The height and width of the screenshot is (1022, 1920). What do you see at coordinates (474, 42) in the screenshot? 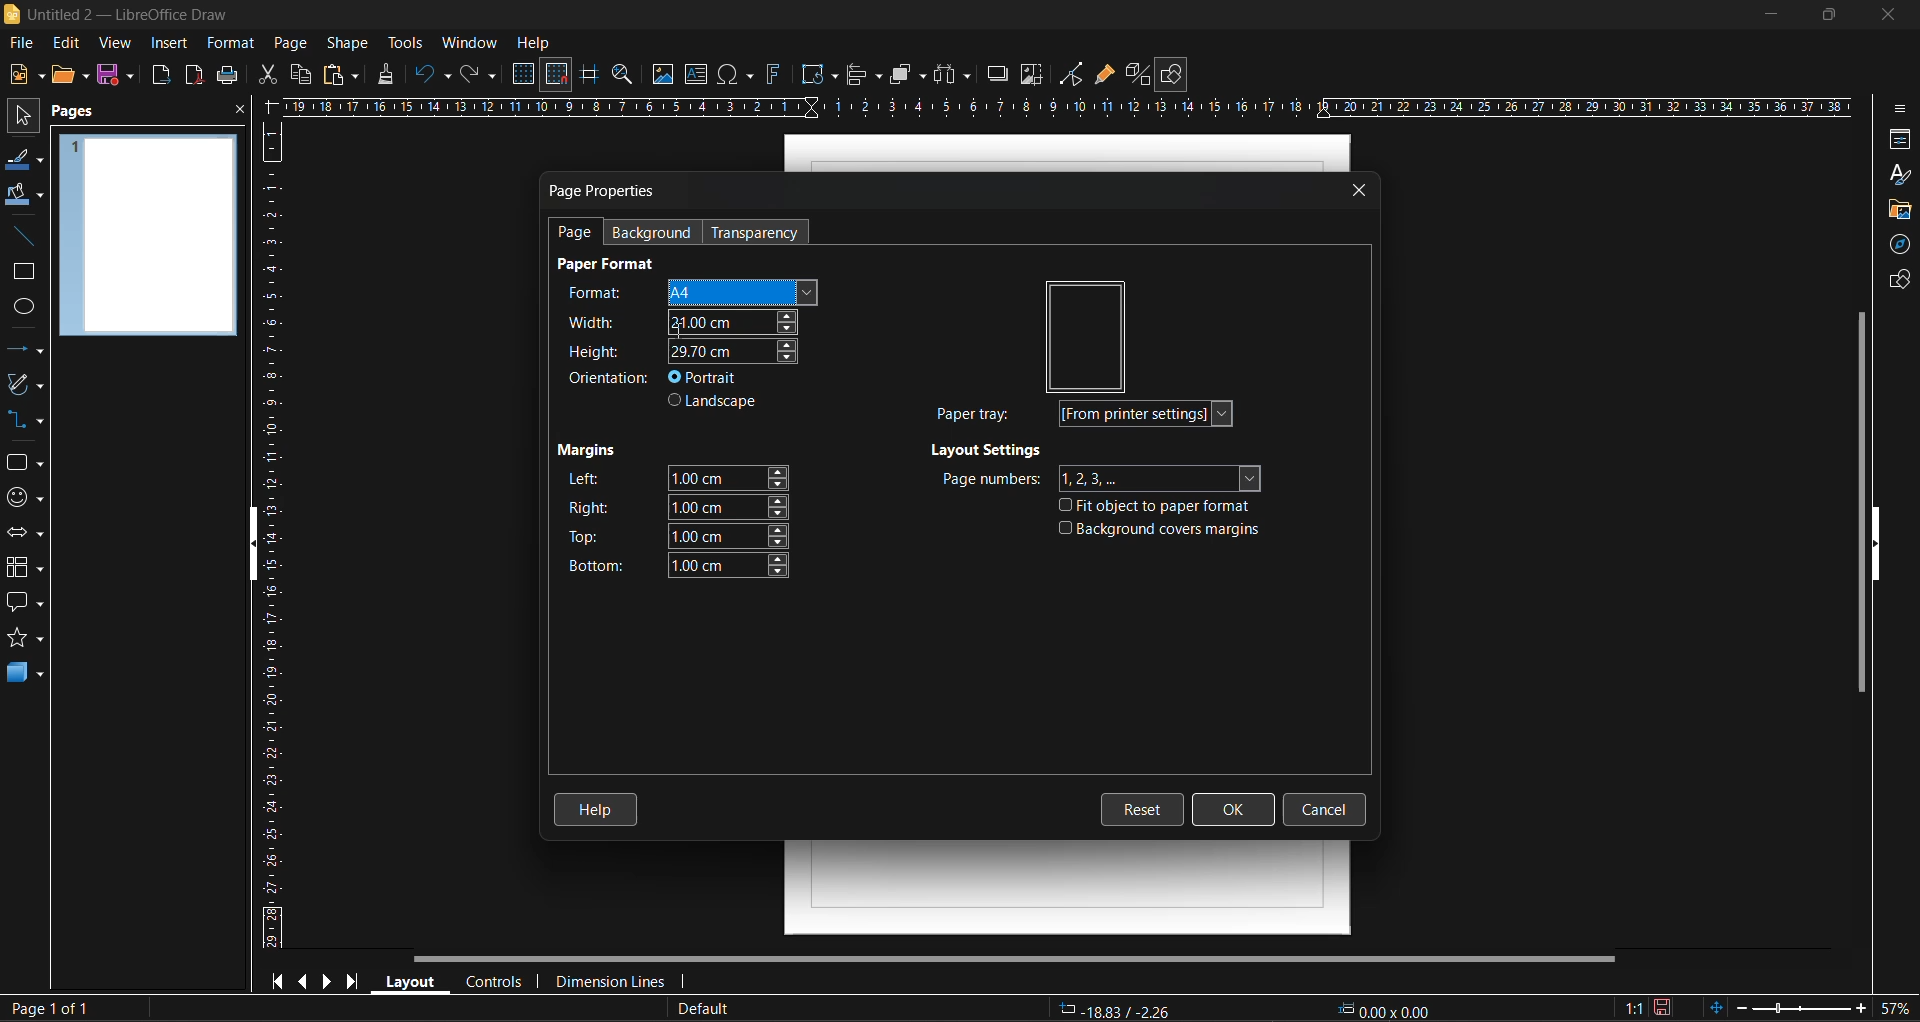
I see `window` at bounding box center [474, 42].